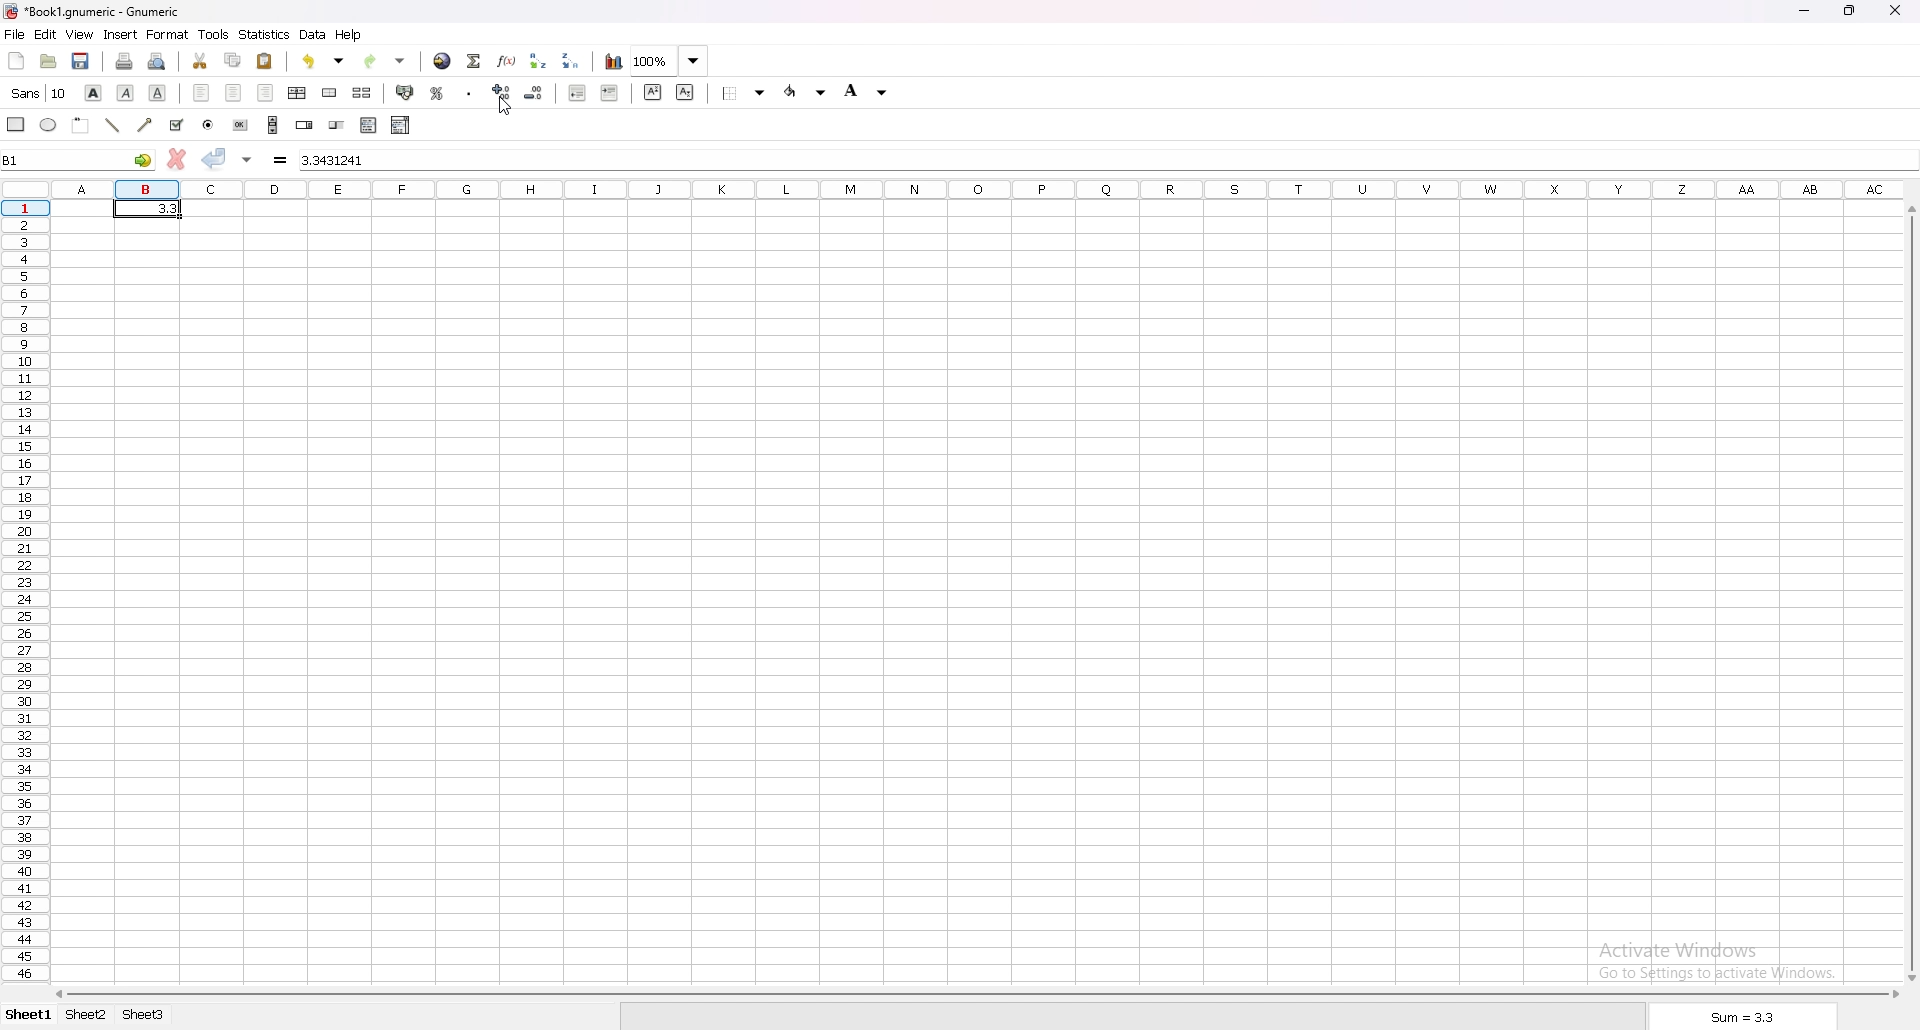 The width and height of the screenshot is (1920, 1030). What do you see at coordinates (144, 125) in the screenshot?
I see `arrowed line` at bounding box center [144, 125].